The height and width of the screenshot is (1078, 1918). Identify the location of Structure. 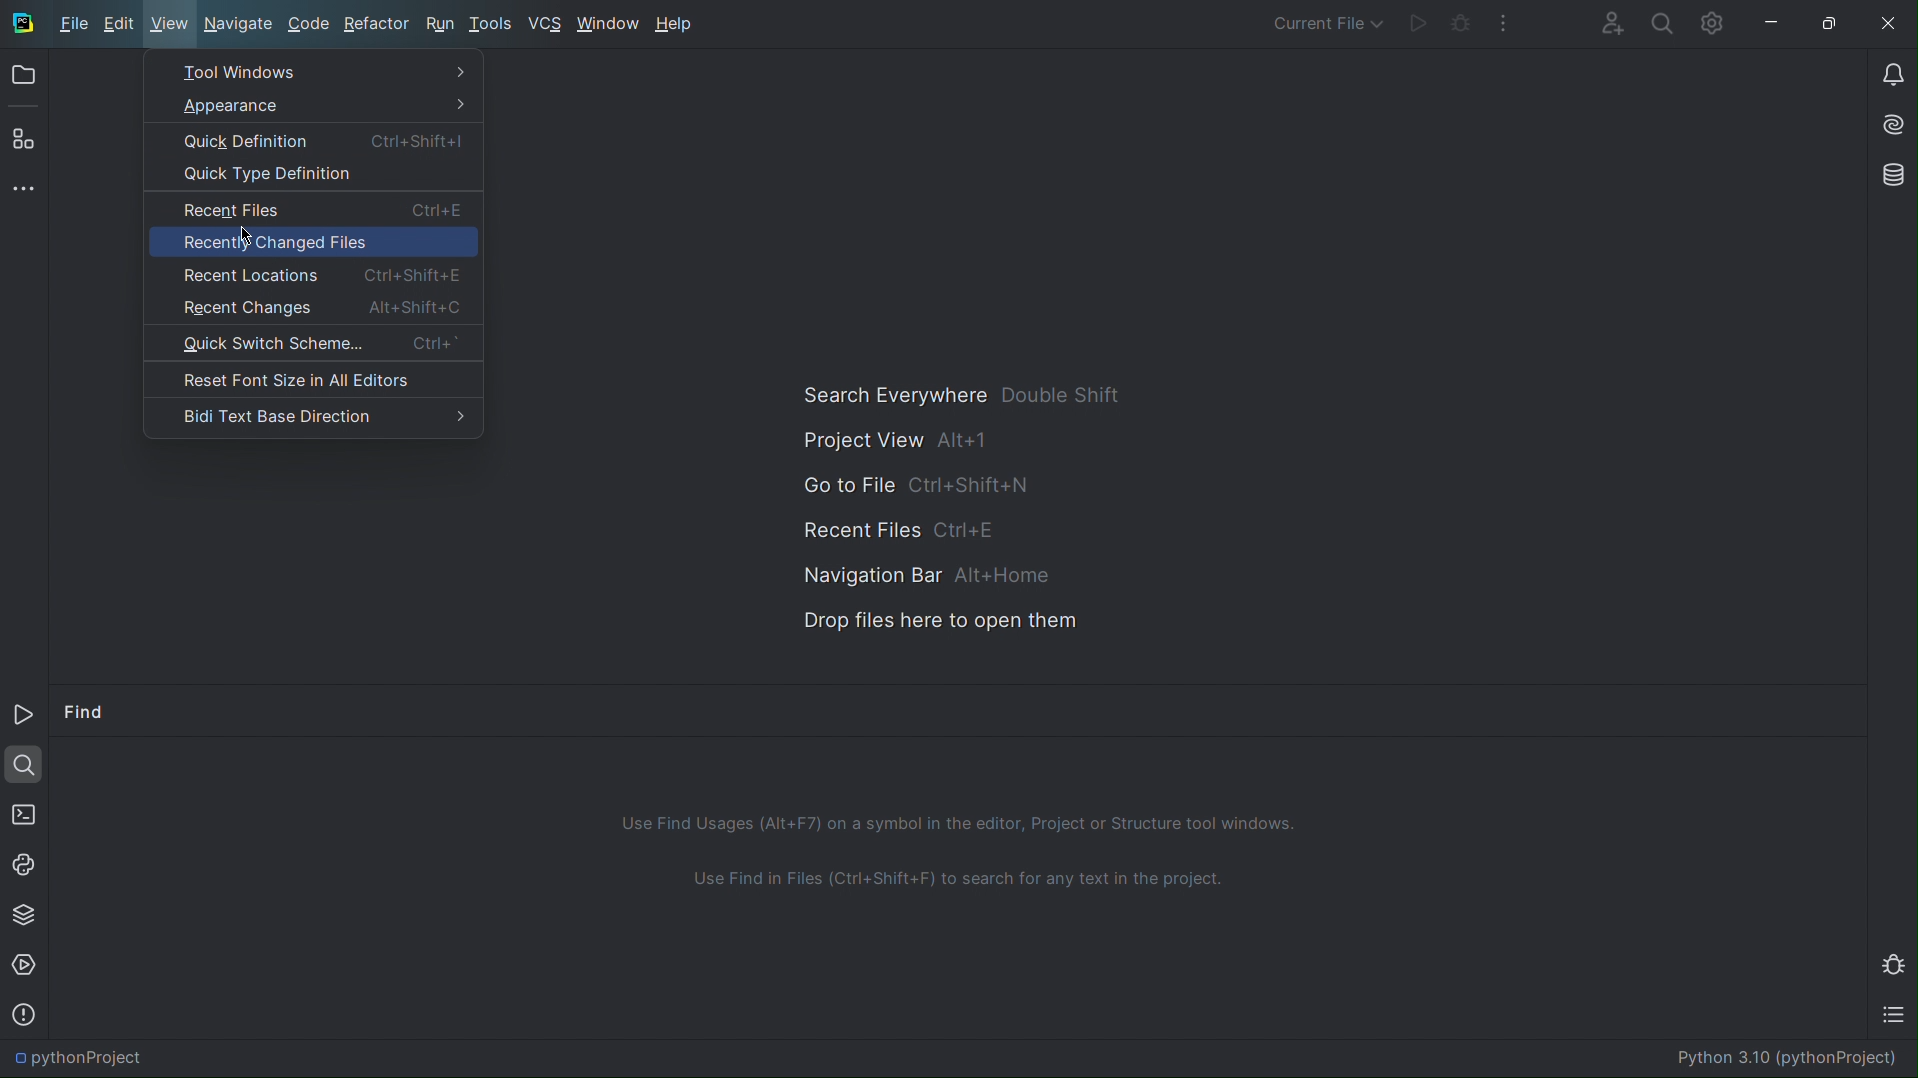
(20, 137).